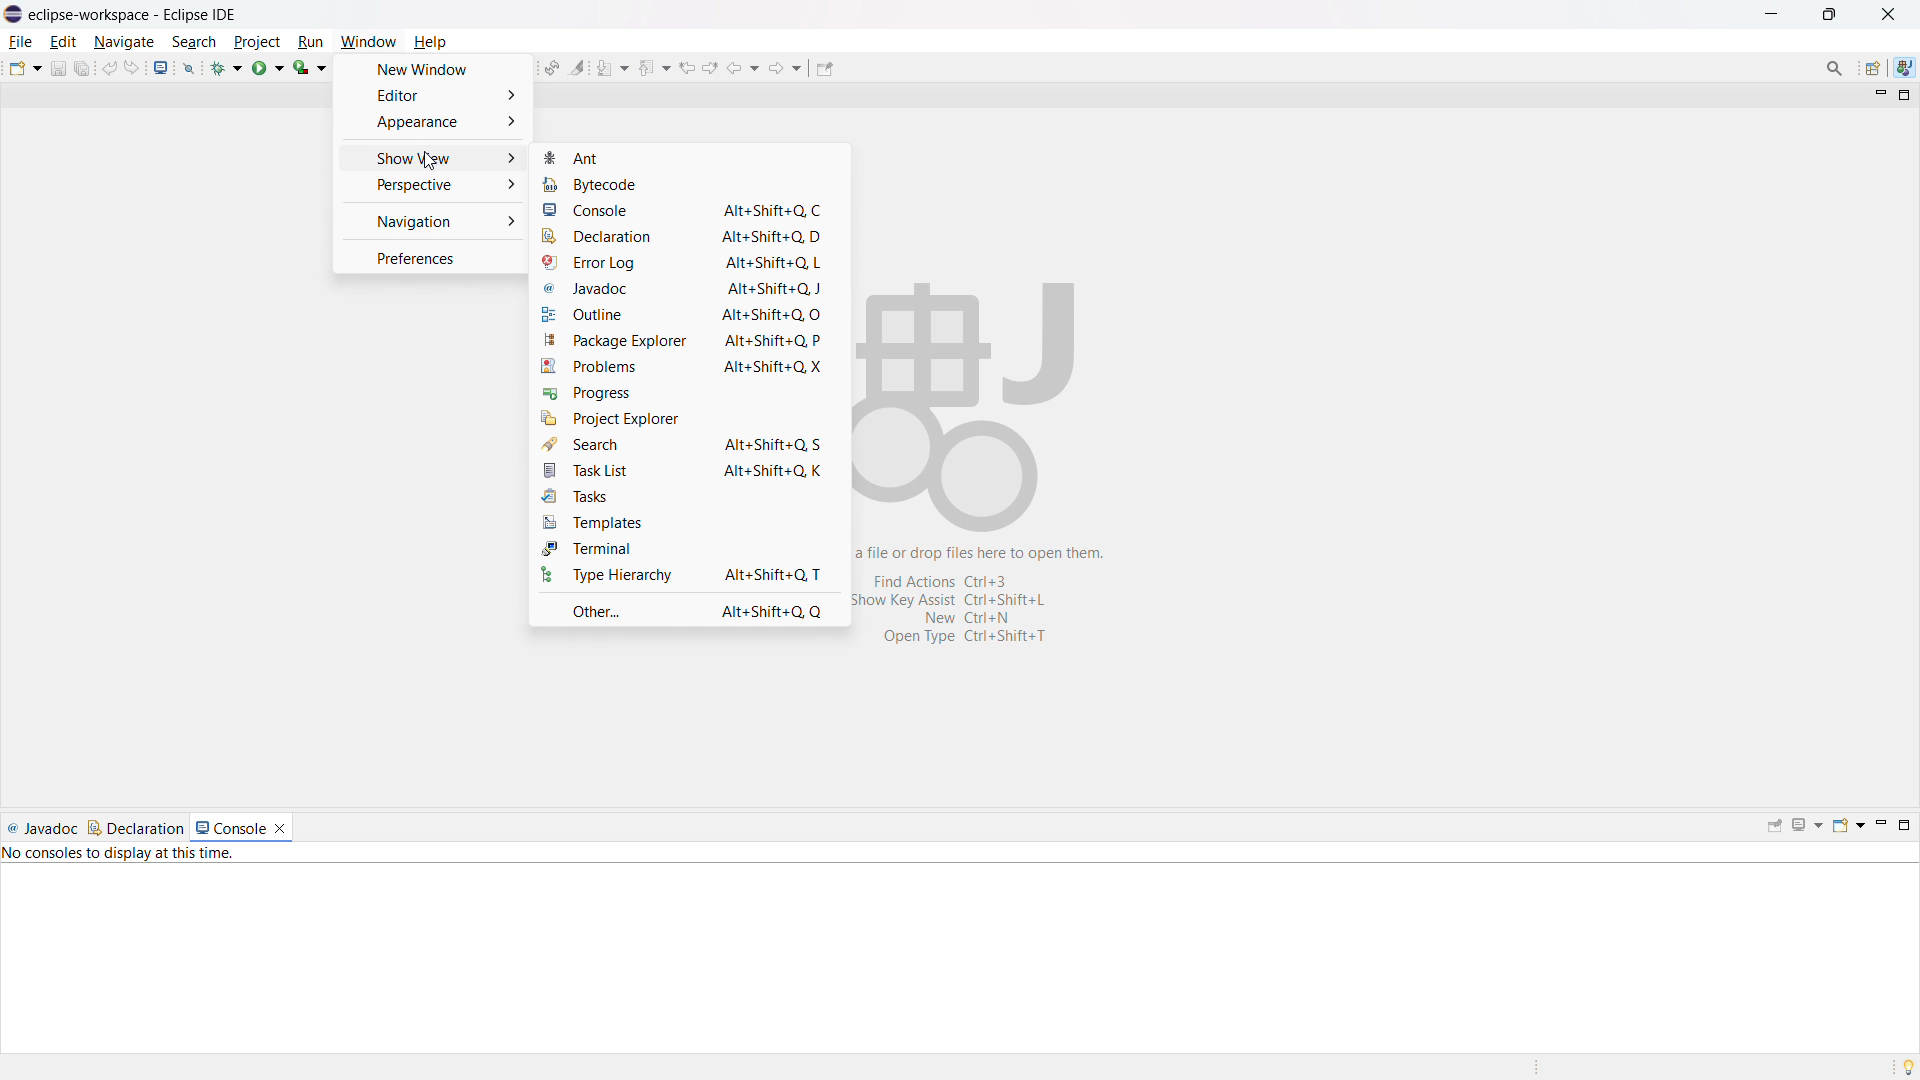 This screenshot has width=1920, height=1080. What do you see at coordinates (689, 418) in the screenshot?
I see `project explorer` at bounding box center [689, 418].